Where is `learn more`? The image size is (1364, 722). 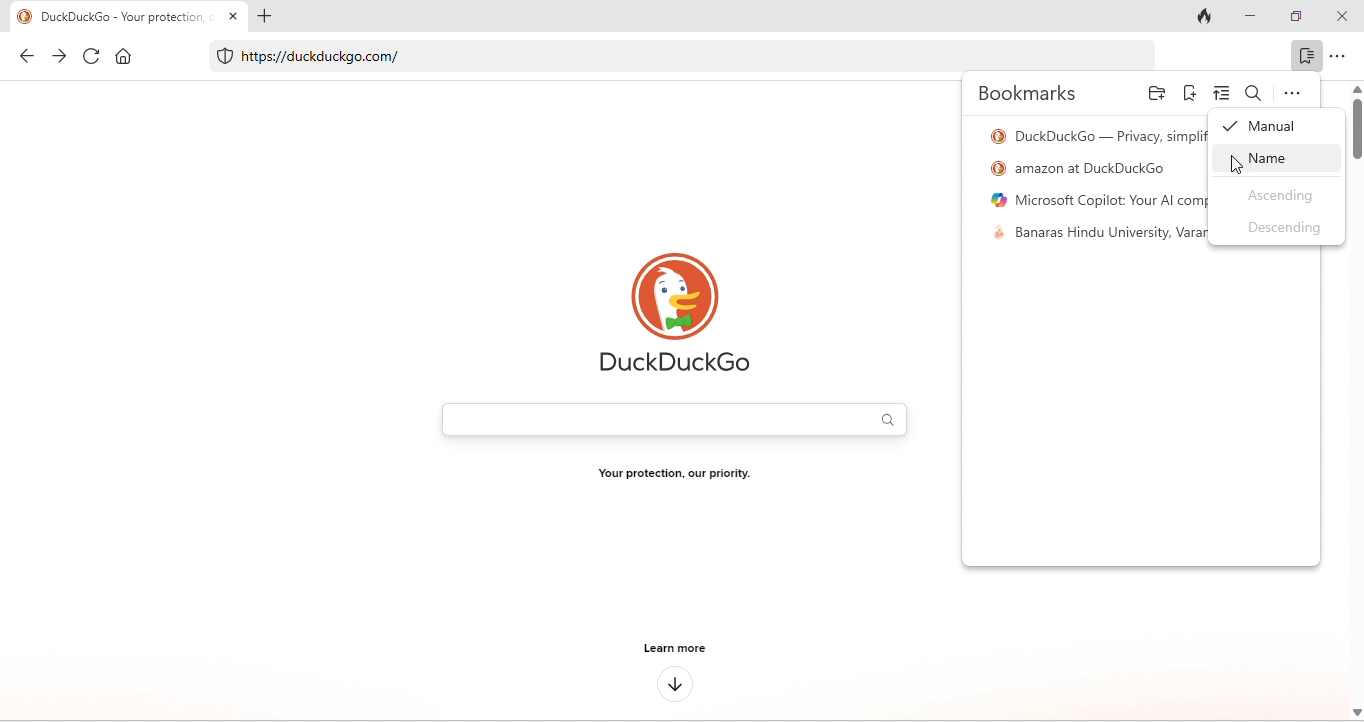 learn more is located at coordinates (672, 648).